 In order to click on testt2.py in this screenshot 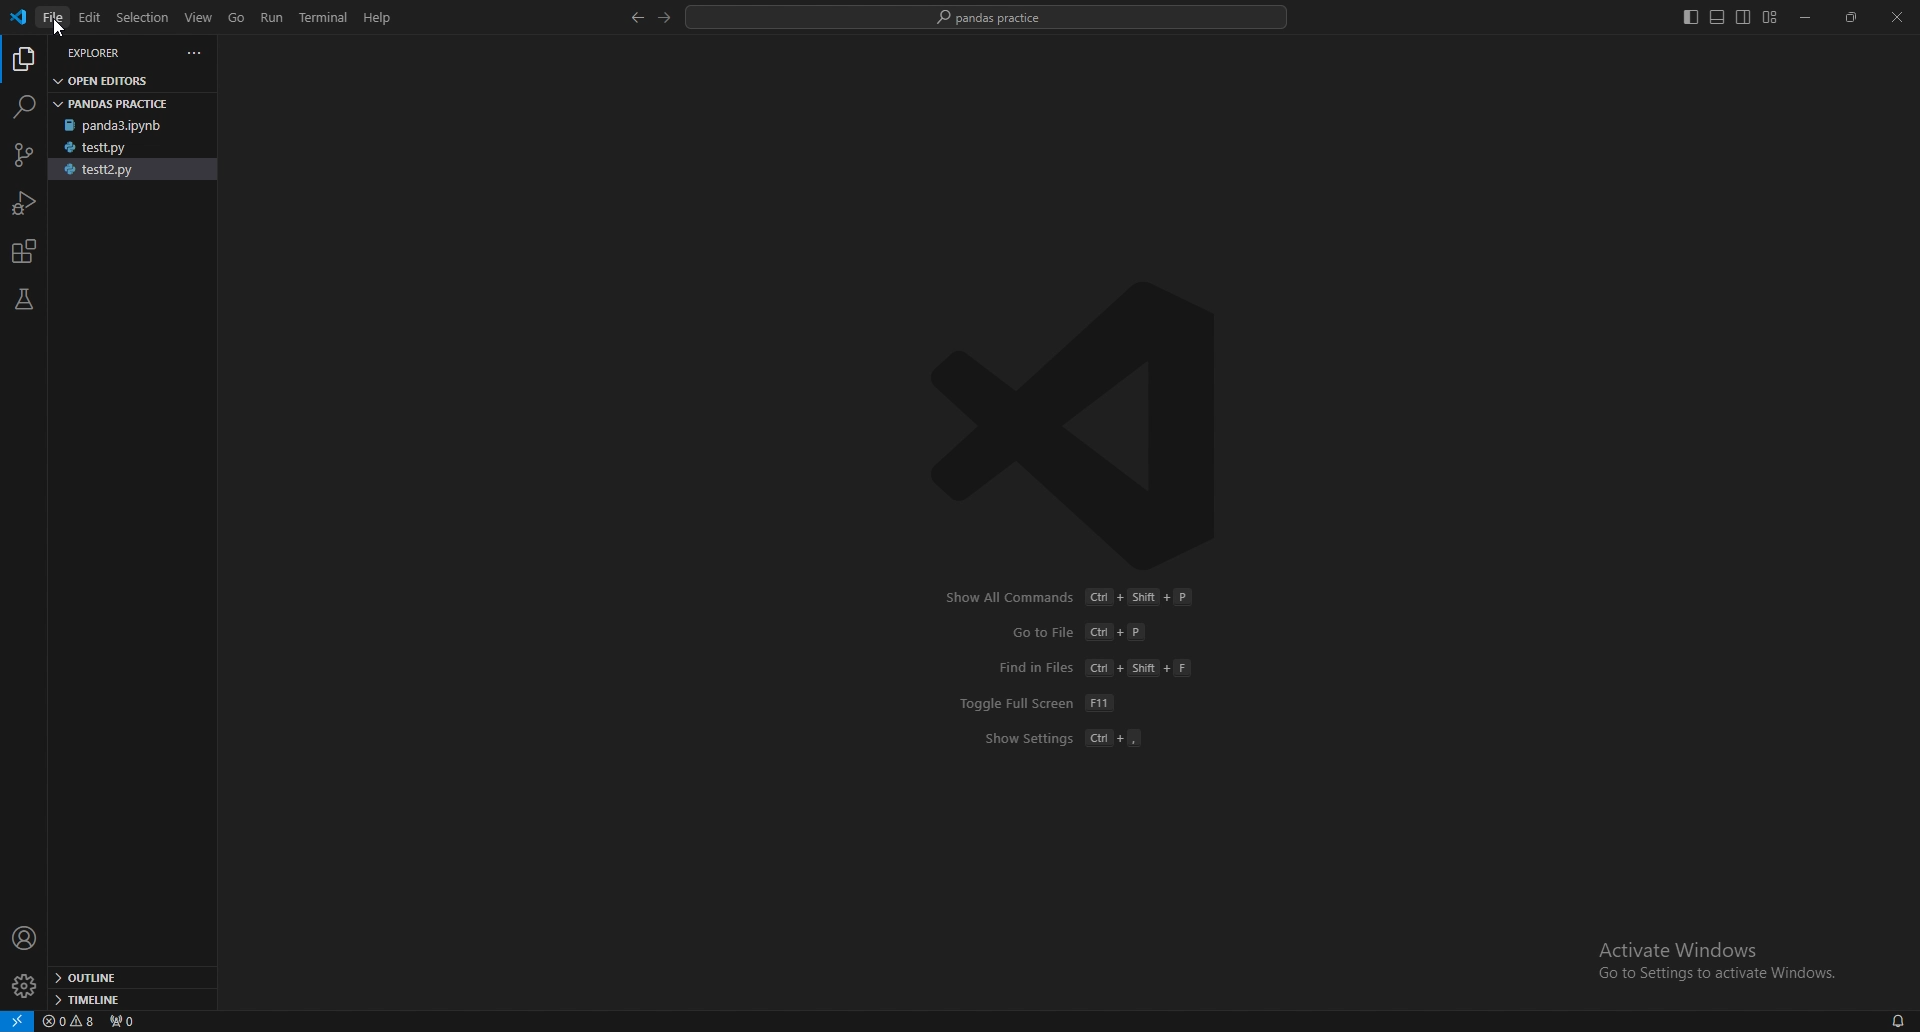, I will do `click(131, 170)`.